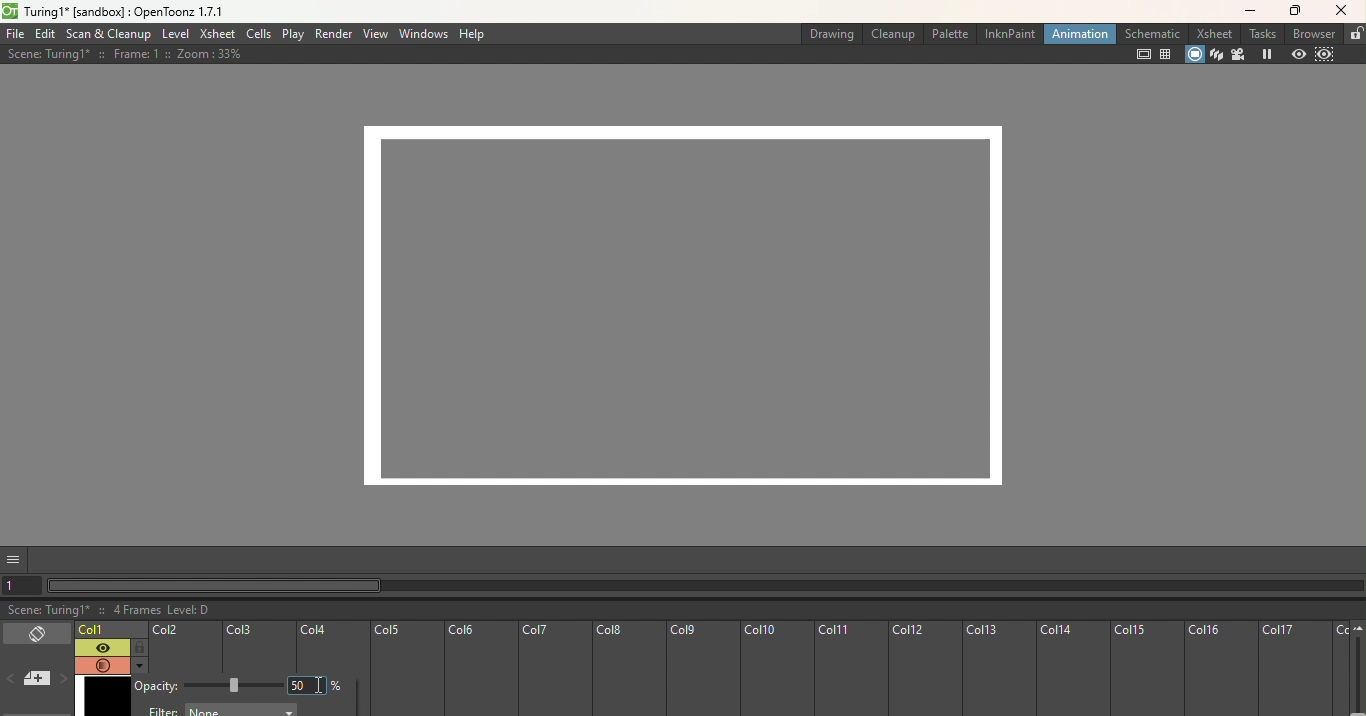 Image resolution: width=1366 pixels, height=716 pixels. Describe the element at coordinates (137, 647) in the screenshot. I see `Lock toggle` at that location.